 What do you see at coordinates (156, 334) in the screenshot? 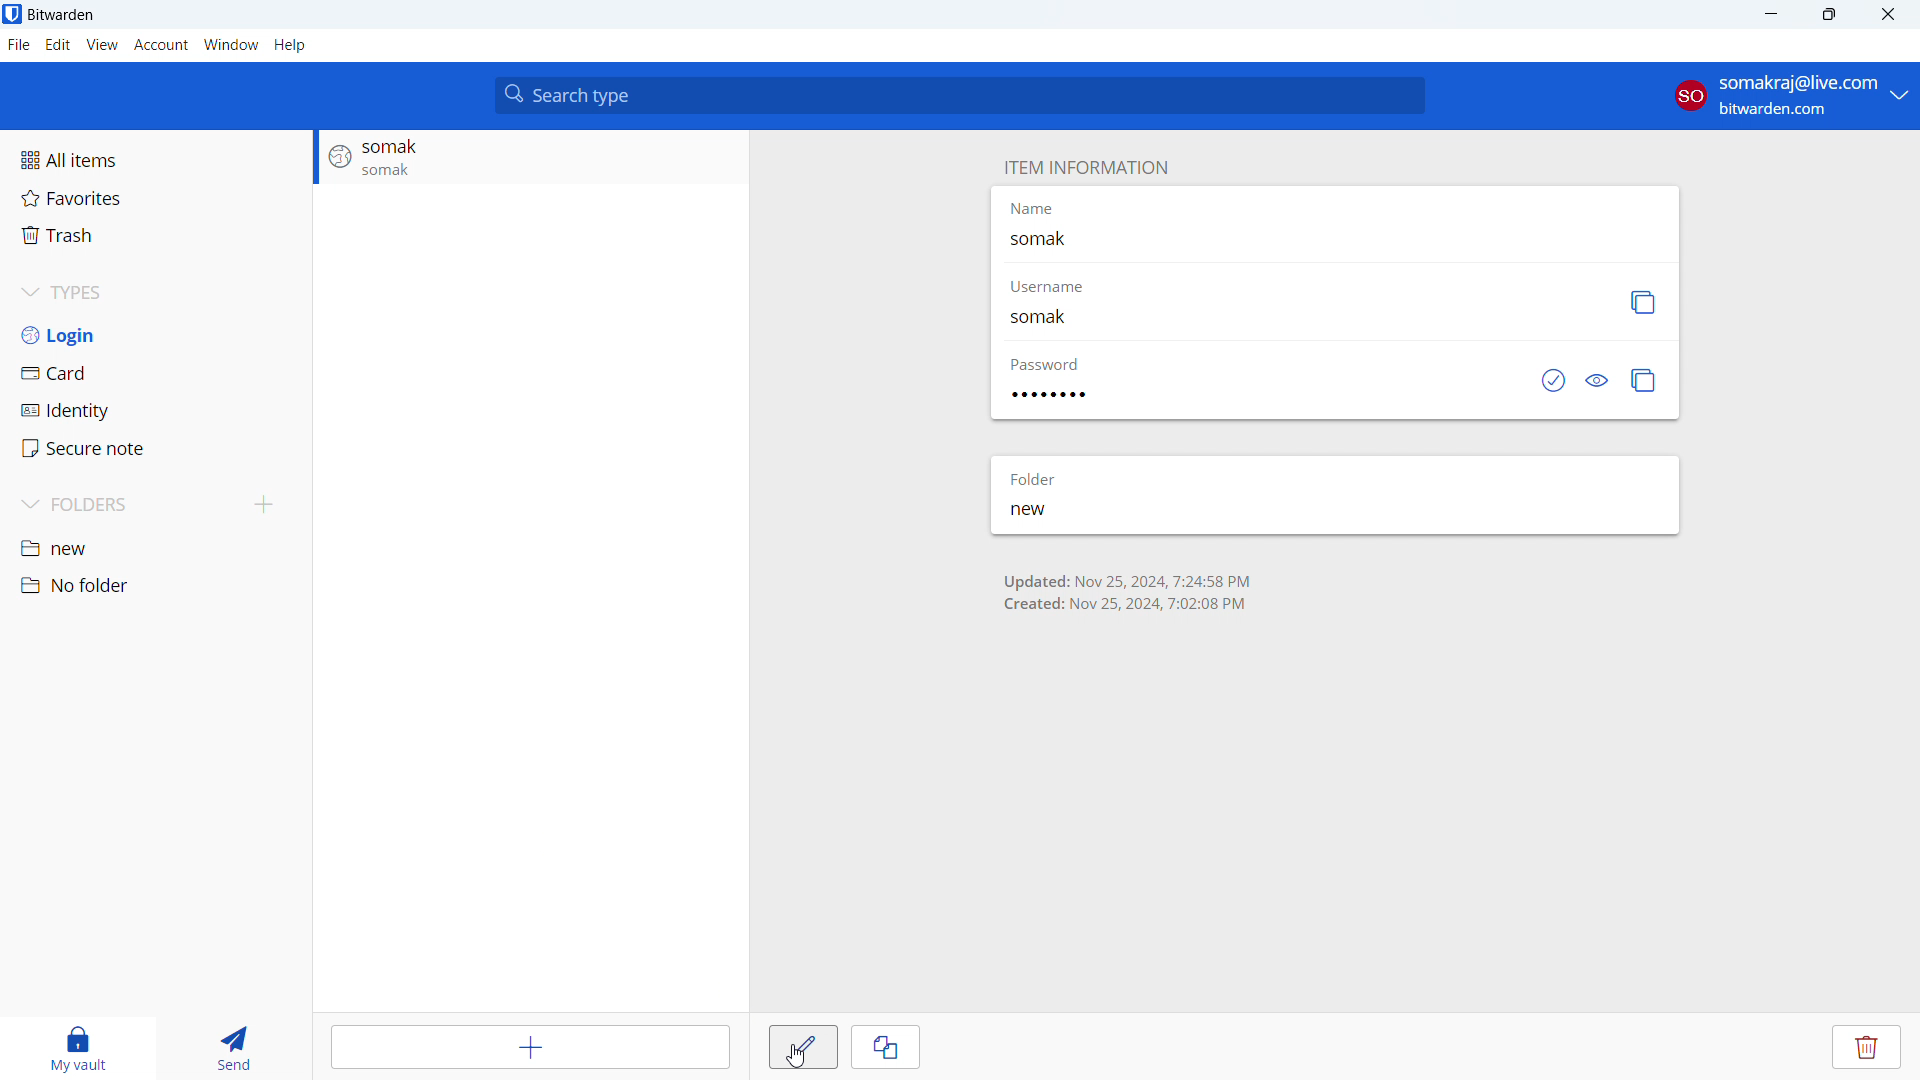
I see `login` at bounding box center [156, 334].